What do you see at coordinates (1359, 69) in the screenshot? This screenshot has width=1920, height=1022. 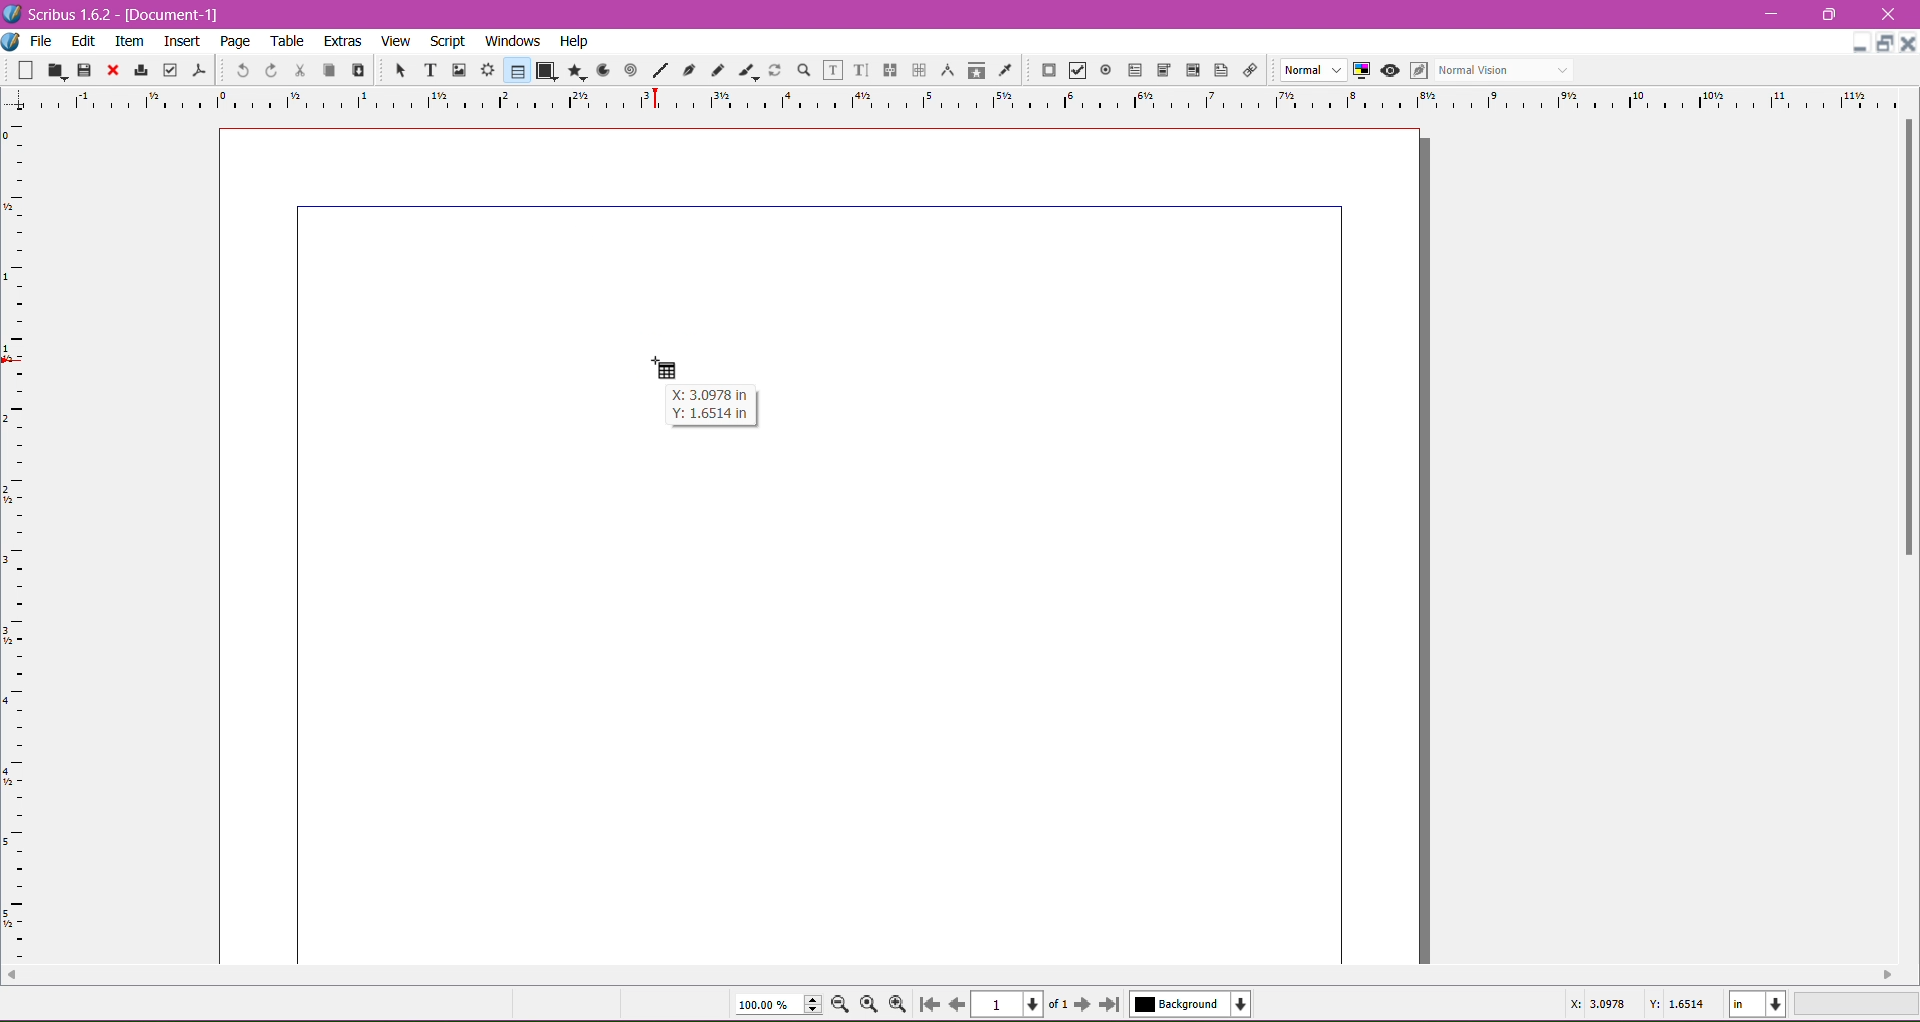 I see `Toggle Color Management System` at bounding box center [1359, 69].